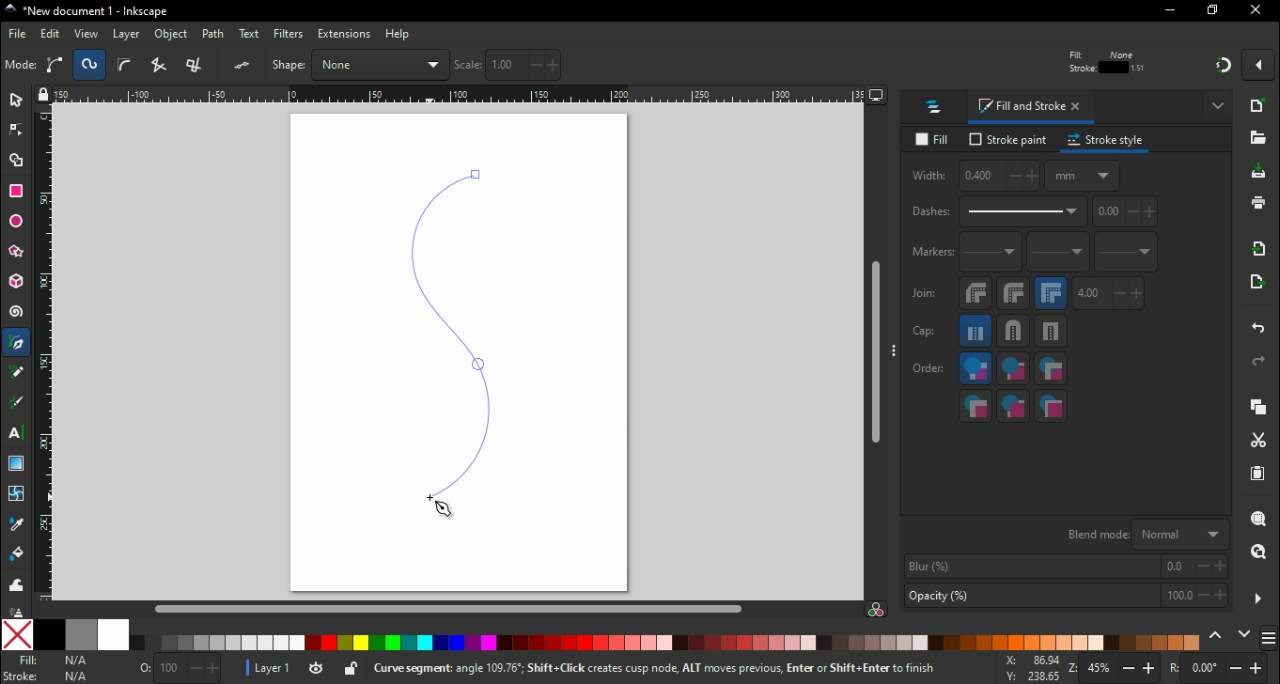 This screenshot has height=684, width=1280. I want to click on fill and stroke, so click(1032, 109).